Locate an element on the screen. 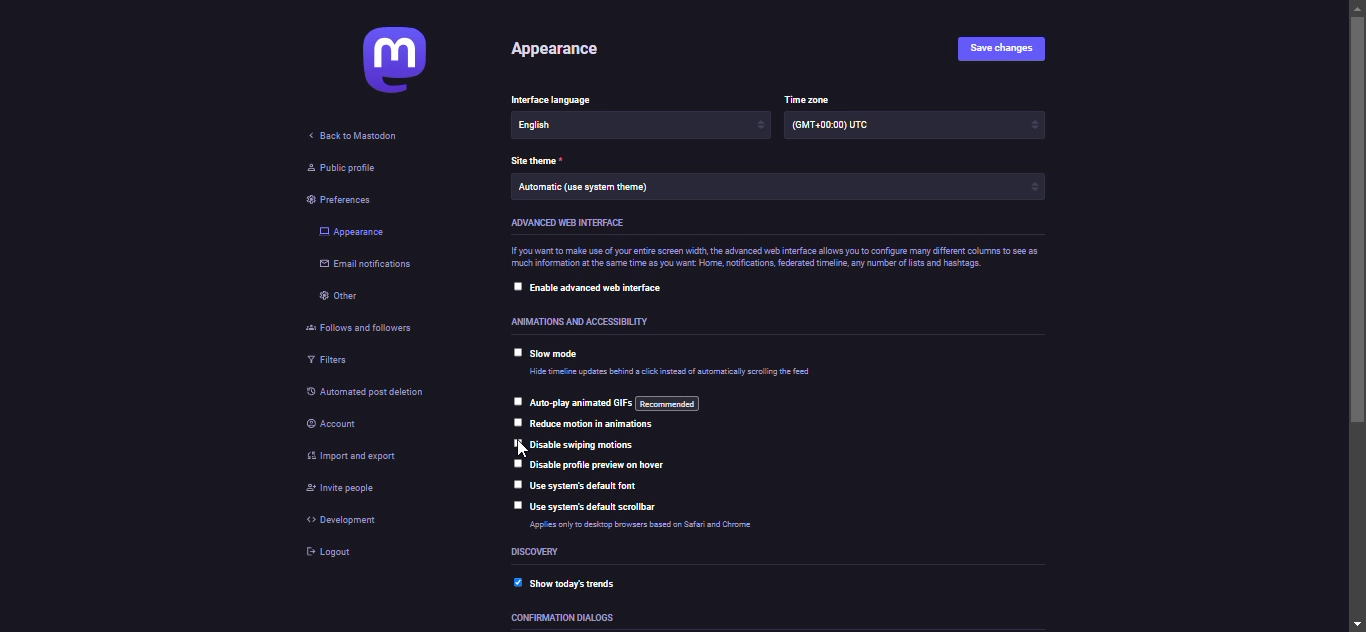 Image resolution: width=1366 pixels, height=632 pixels. slow mode is located at coordinates (563, 354).